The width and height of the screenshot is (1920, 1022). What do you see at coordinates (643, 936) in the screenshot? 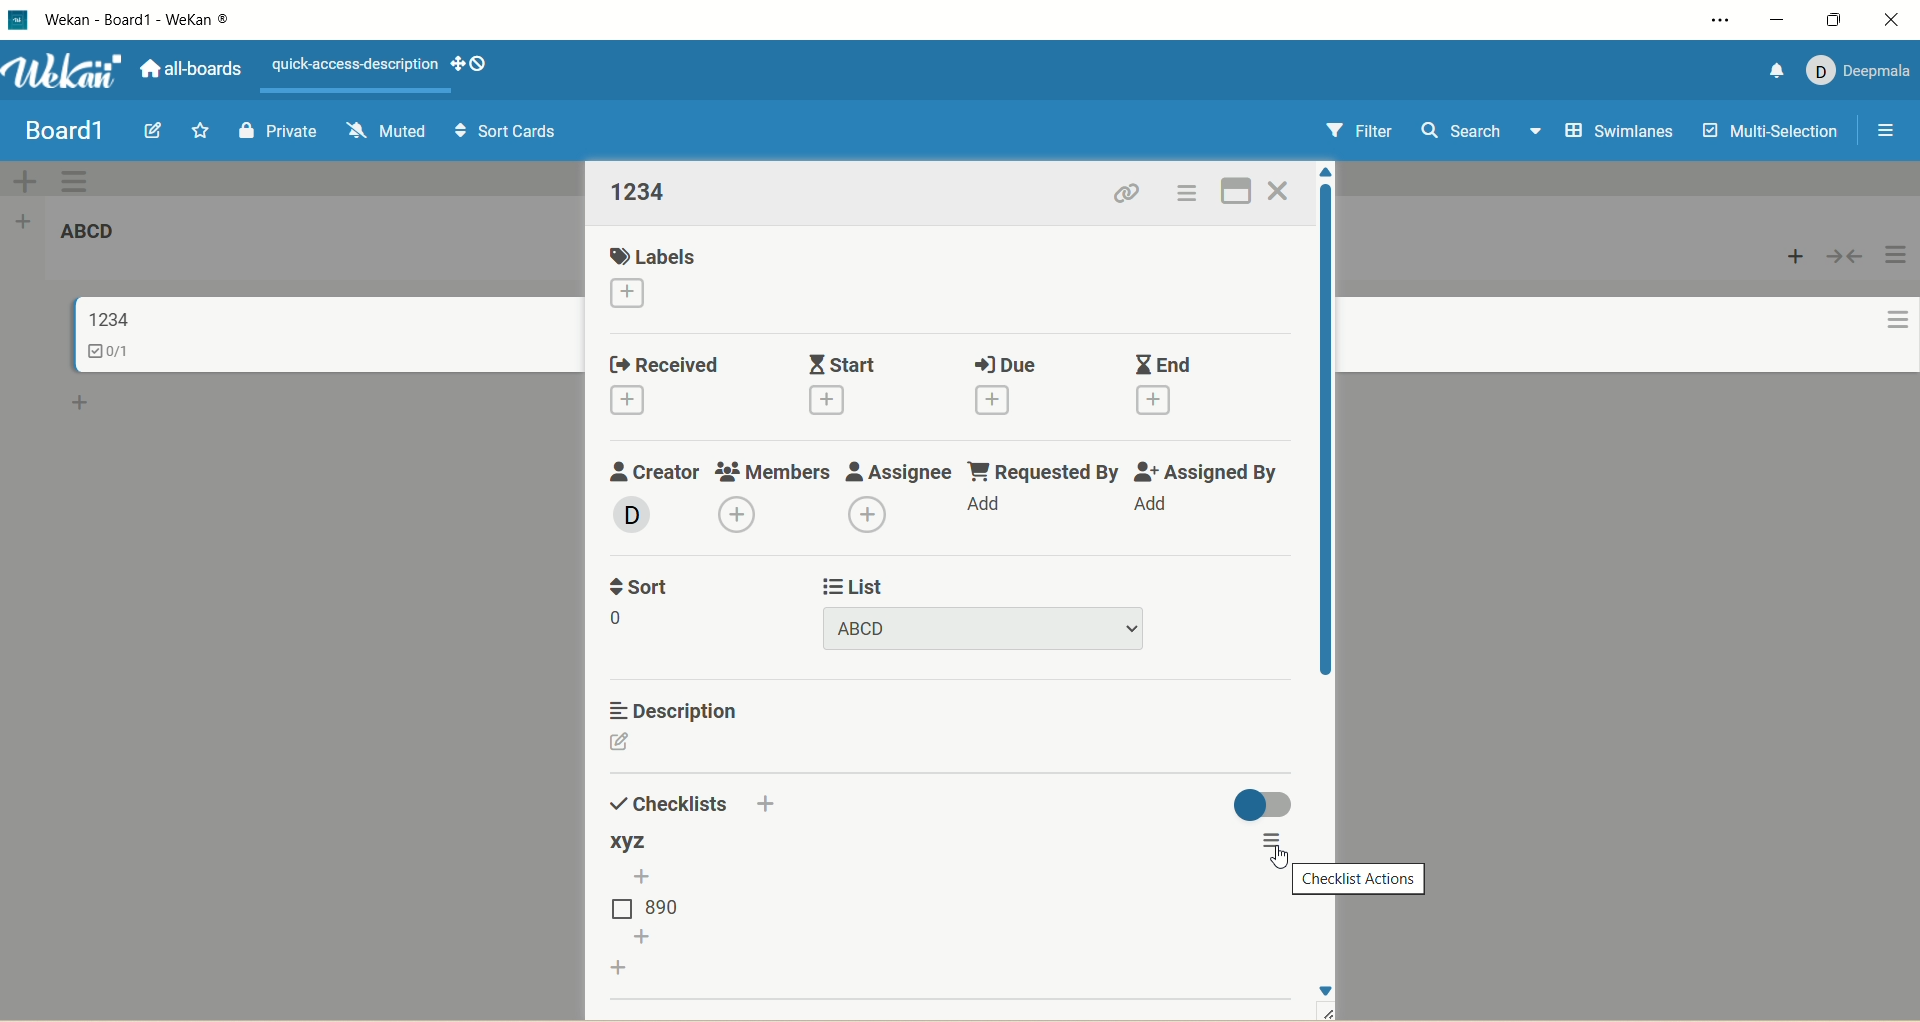
I see `add items` at bounding box center [643, 936].